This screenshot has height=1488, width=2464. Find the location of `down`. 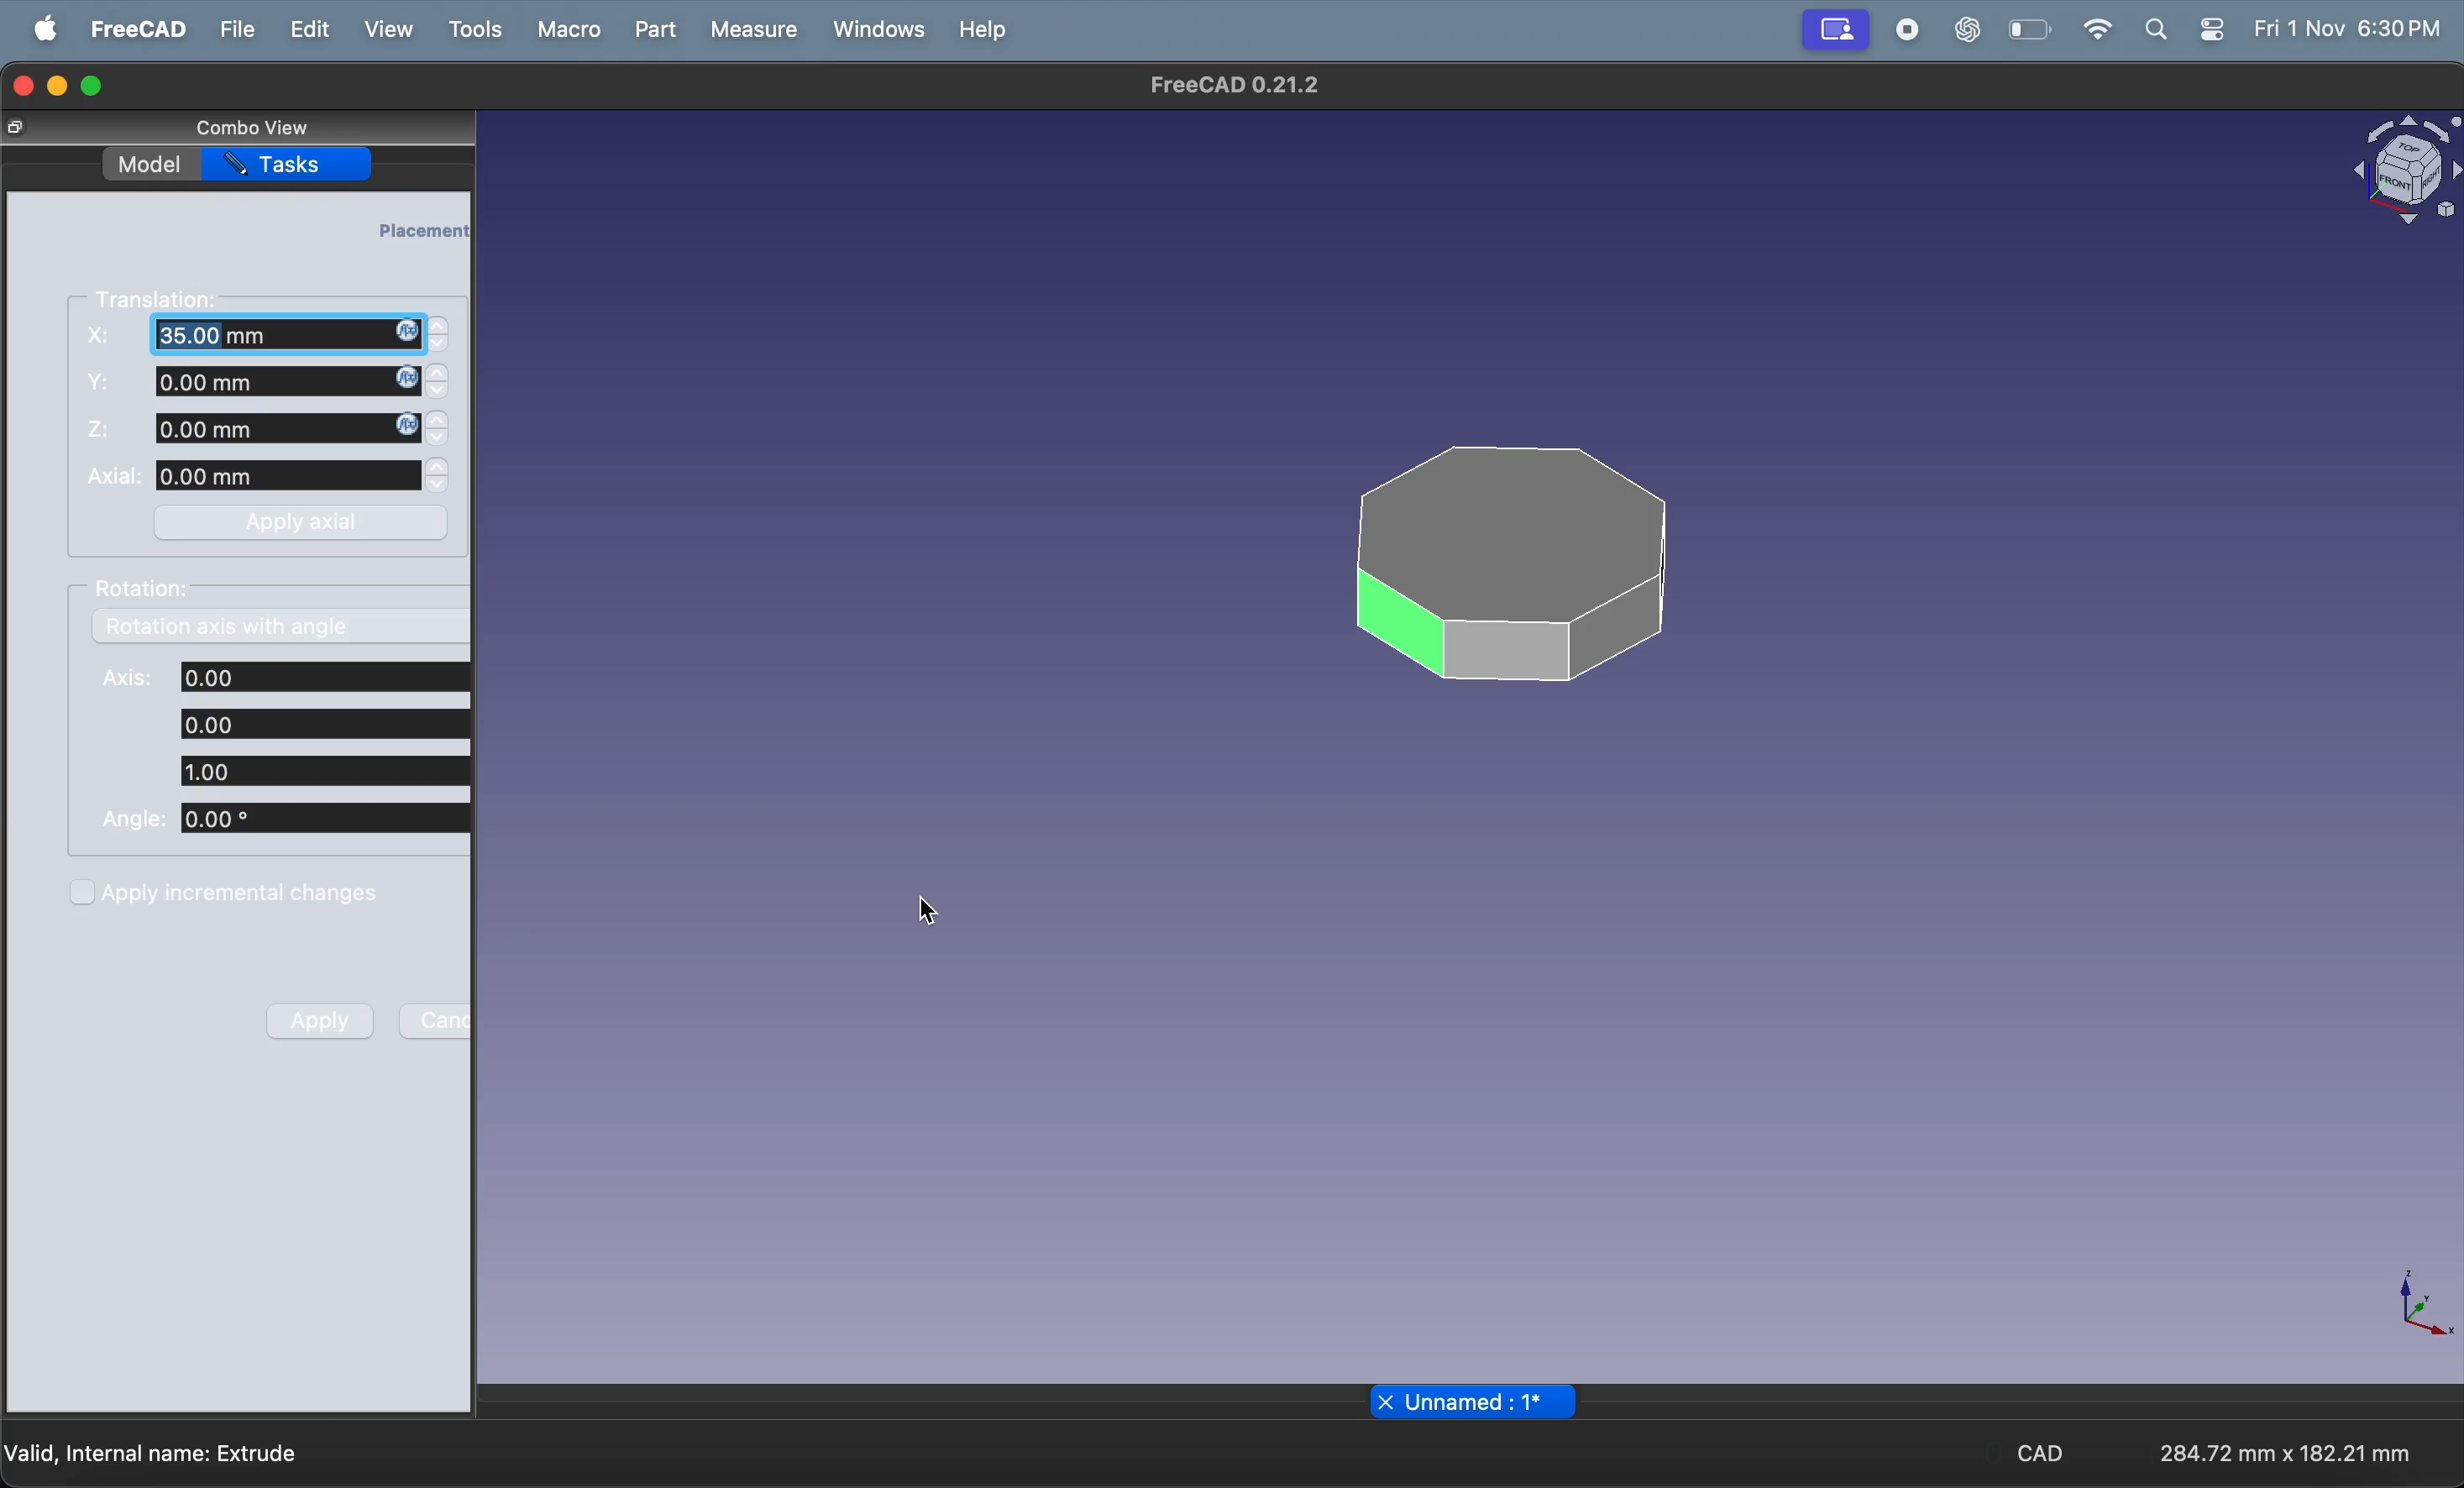

down is located at coordinates (438, 441).